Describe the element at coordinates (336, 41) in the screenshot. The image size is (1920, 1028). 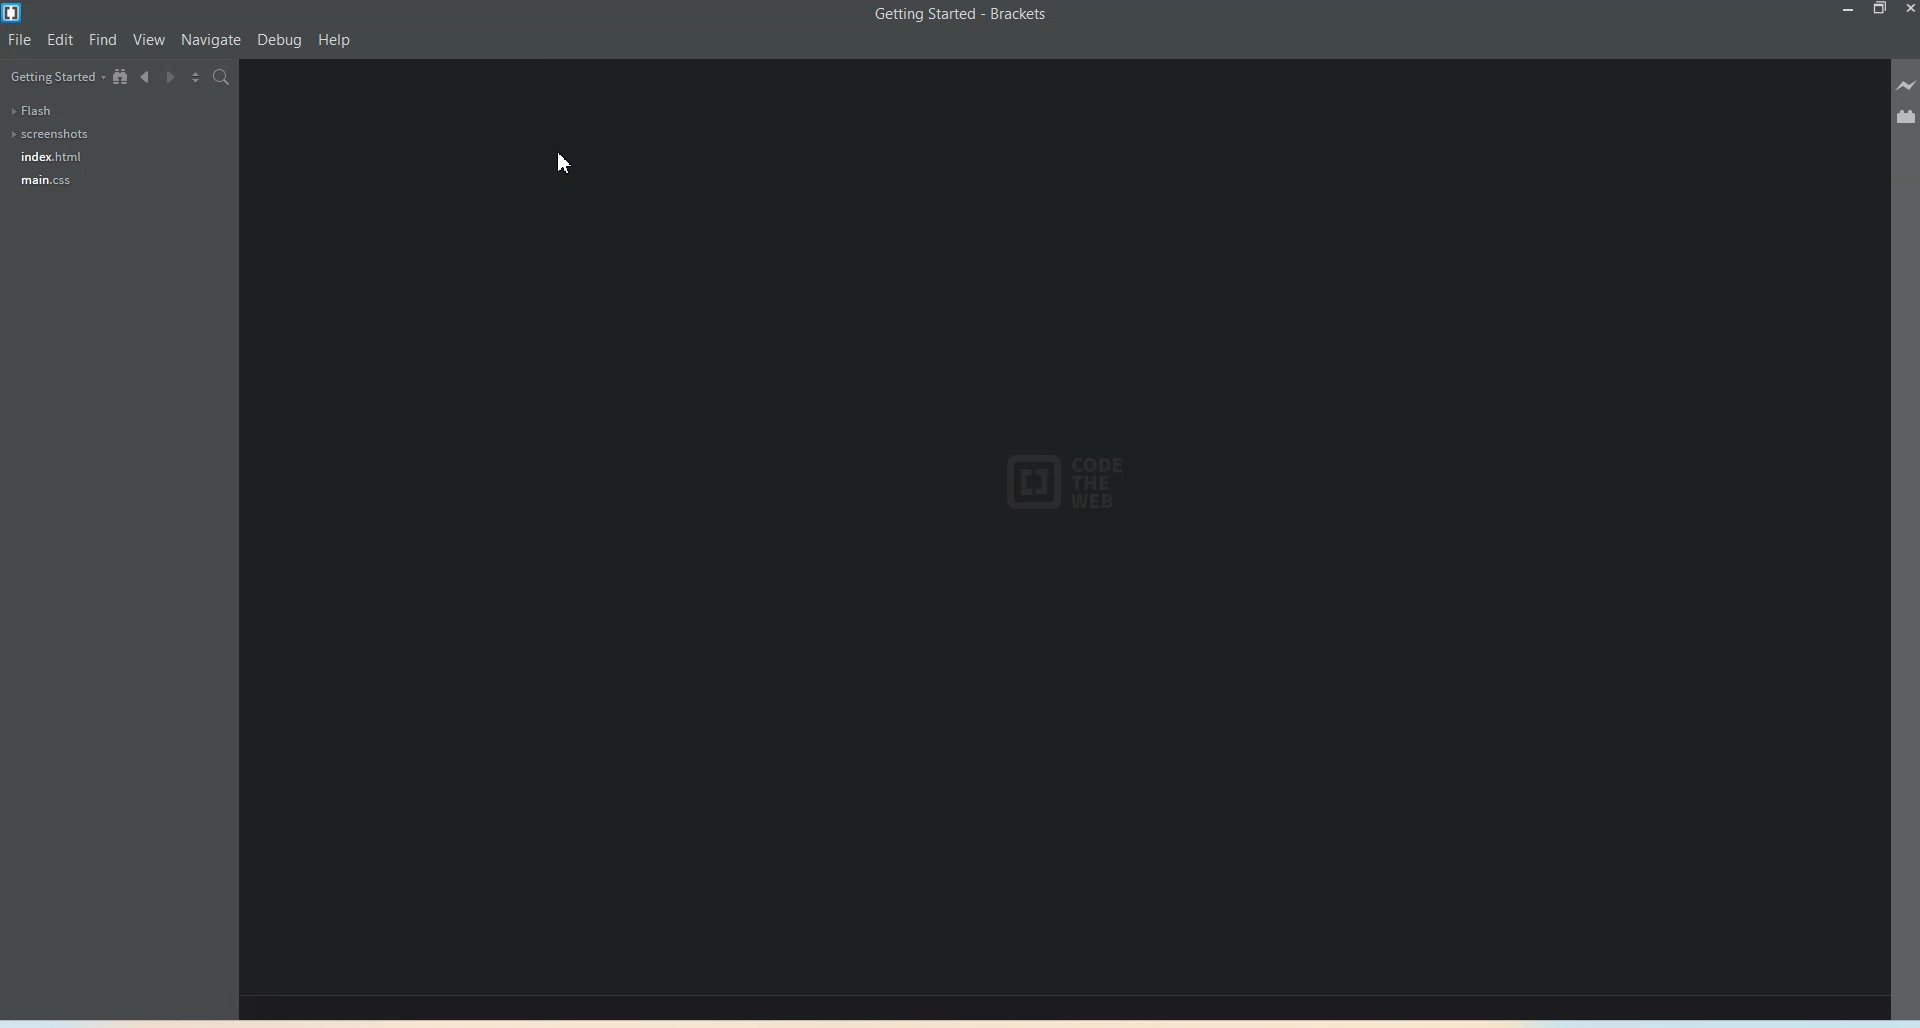
I see `Help` at that location.